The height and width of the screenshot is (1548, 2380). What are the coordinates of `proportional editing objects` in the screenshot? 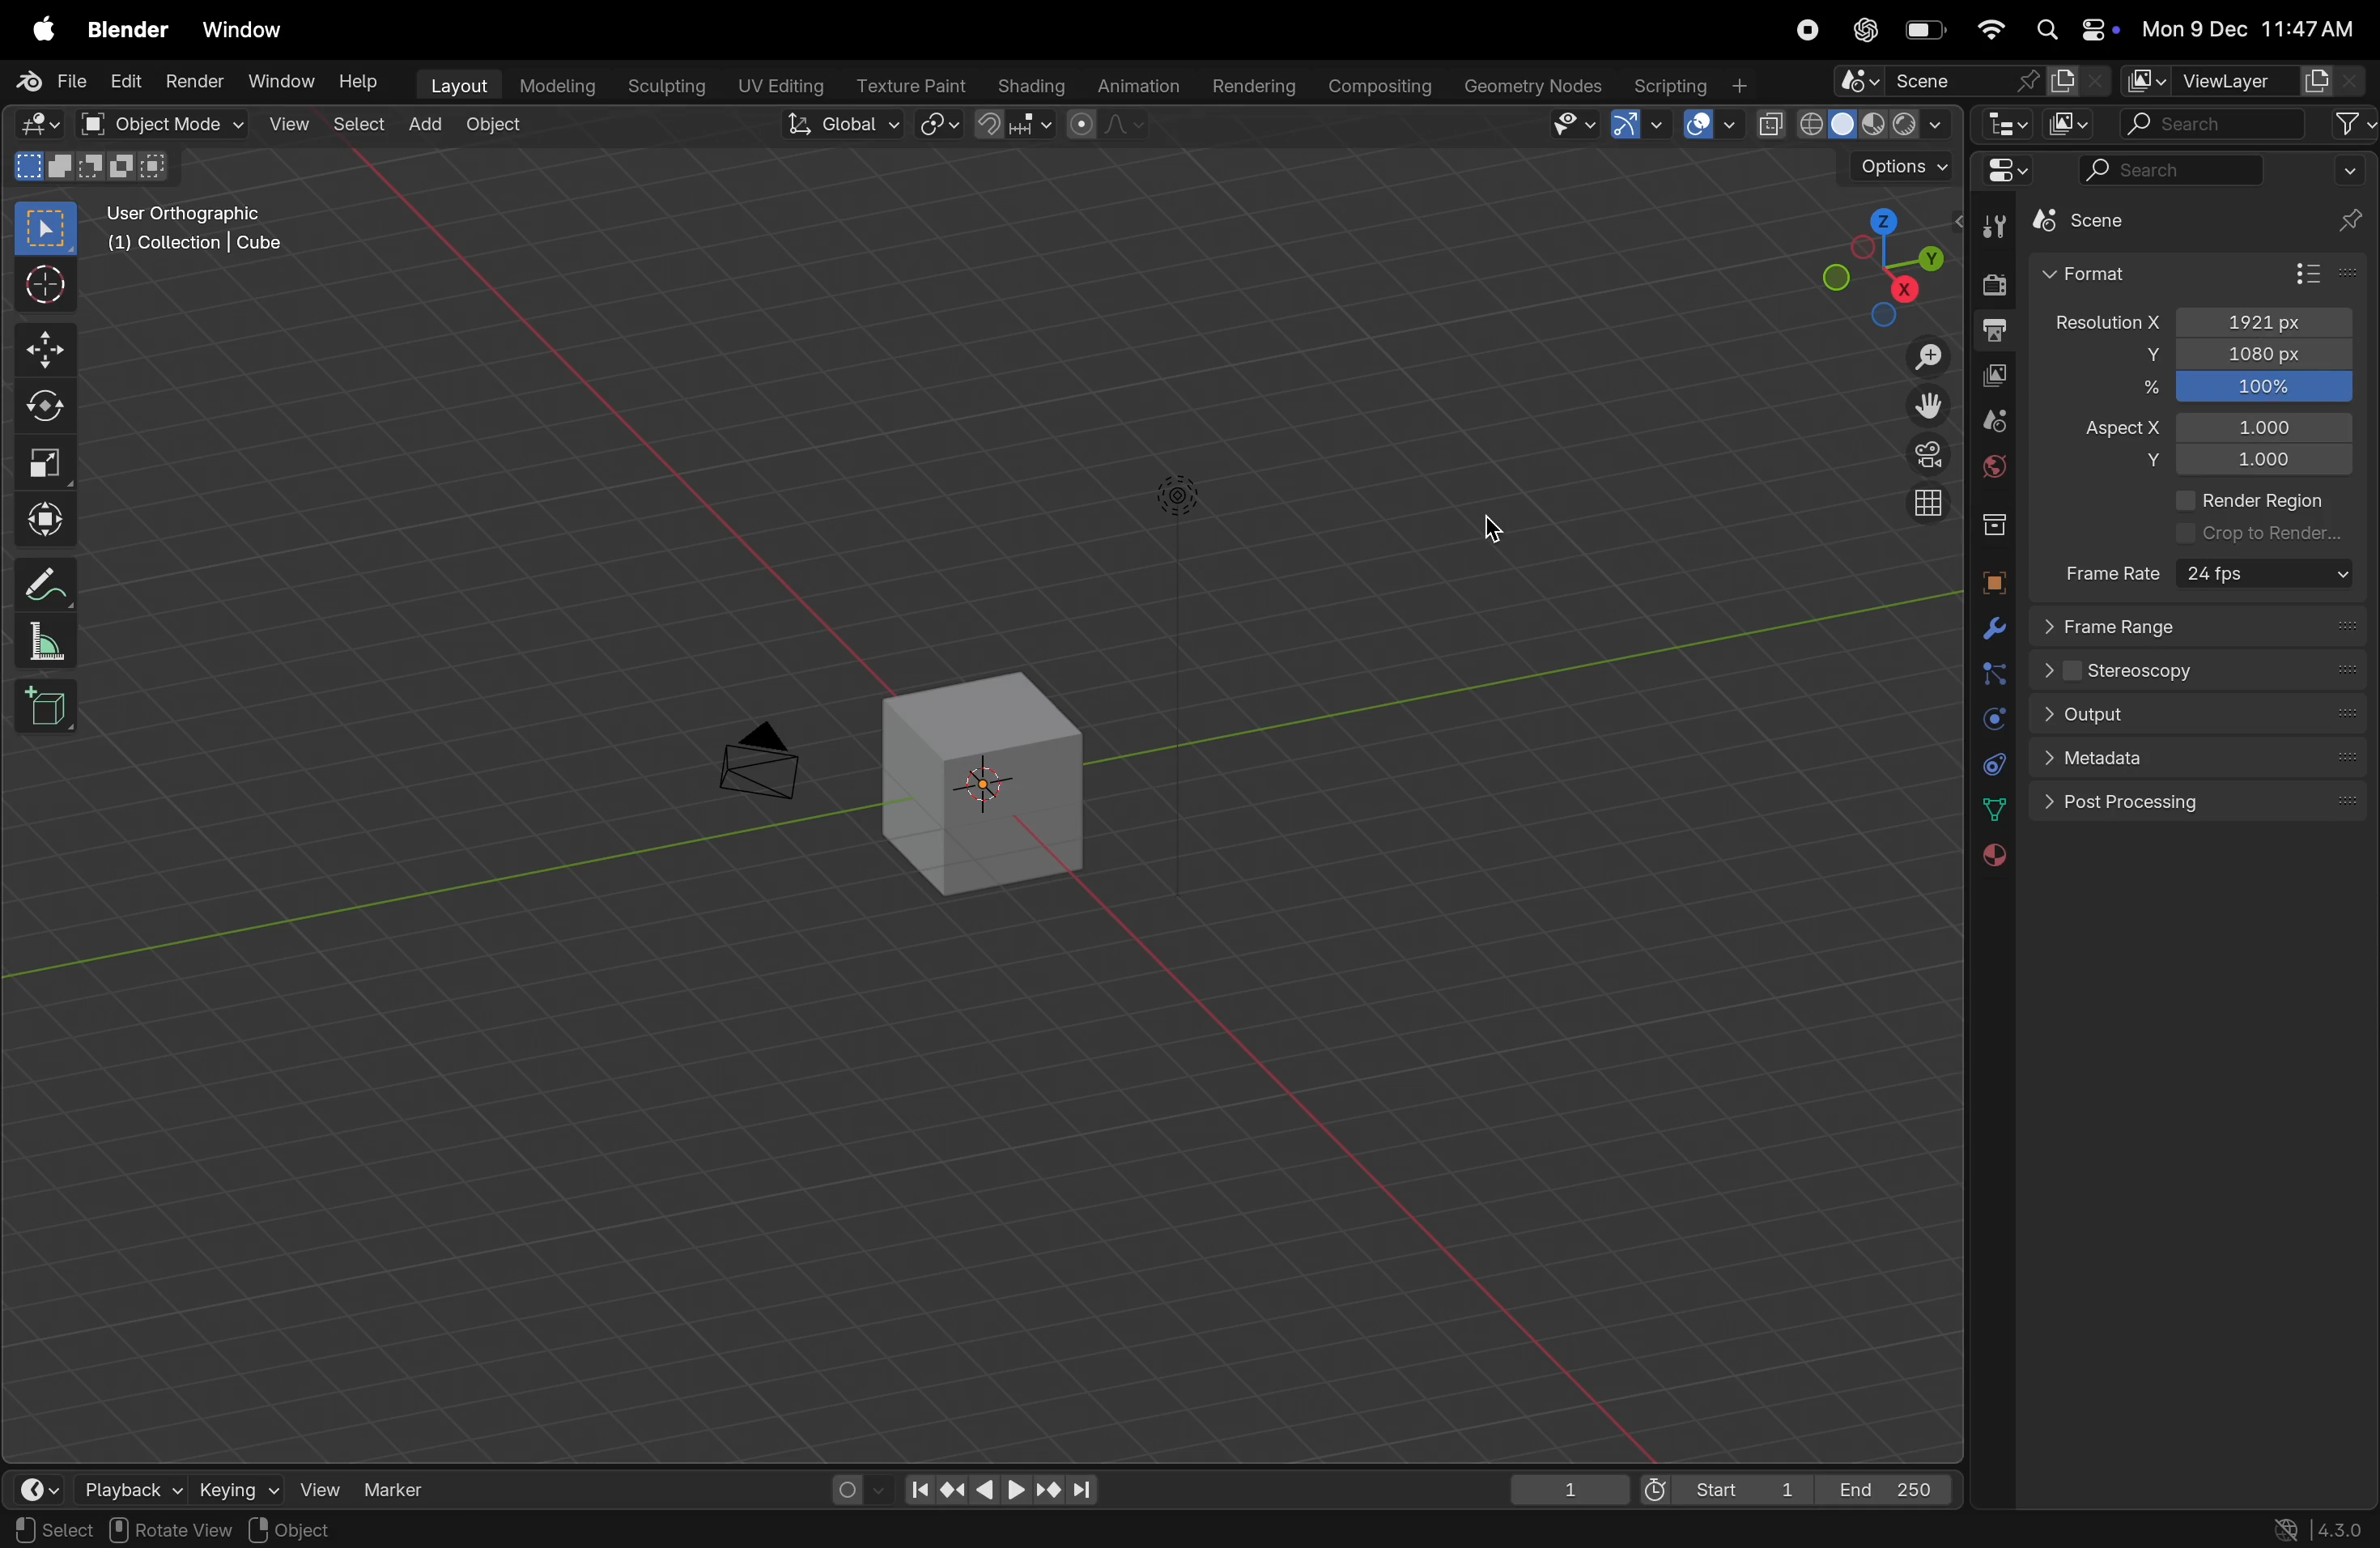 It's located at (1104, 127).